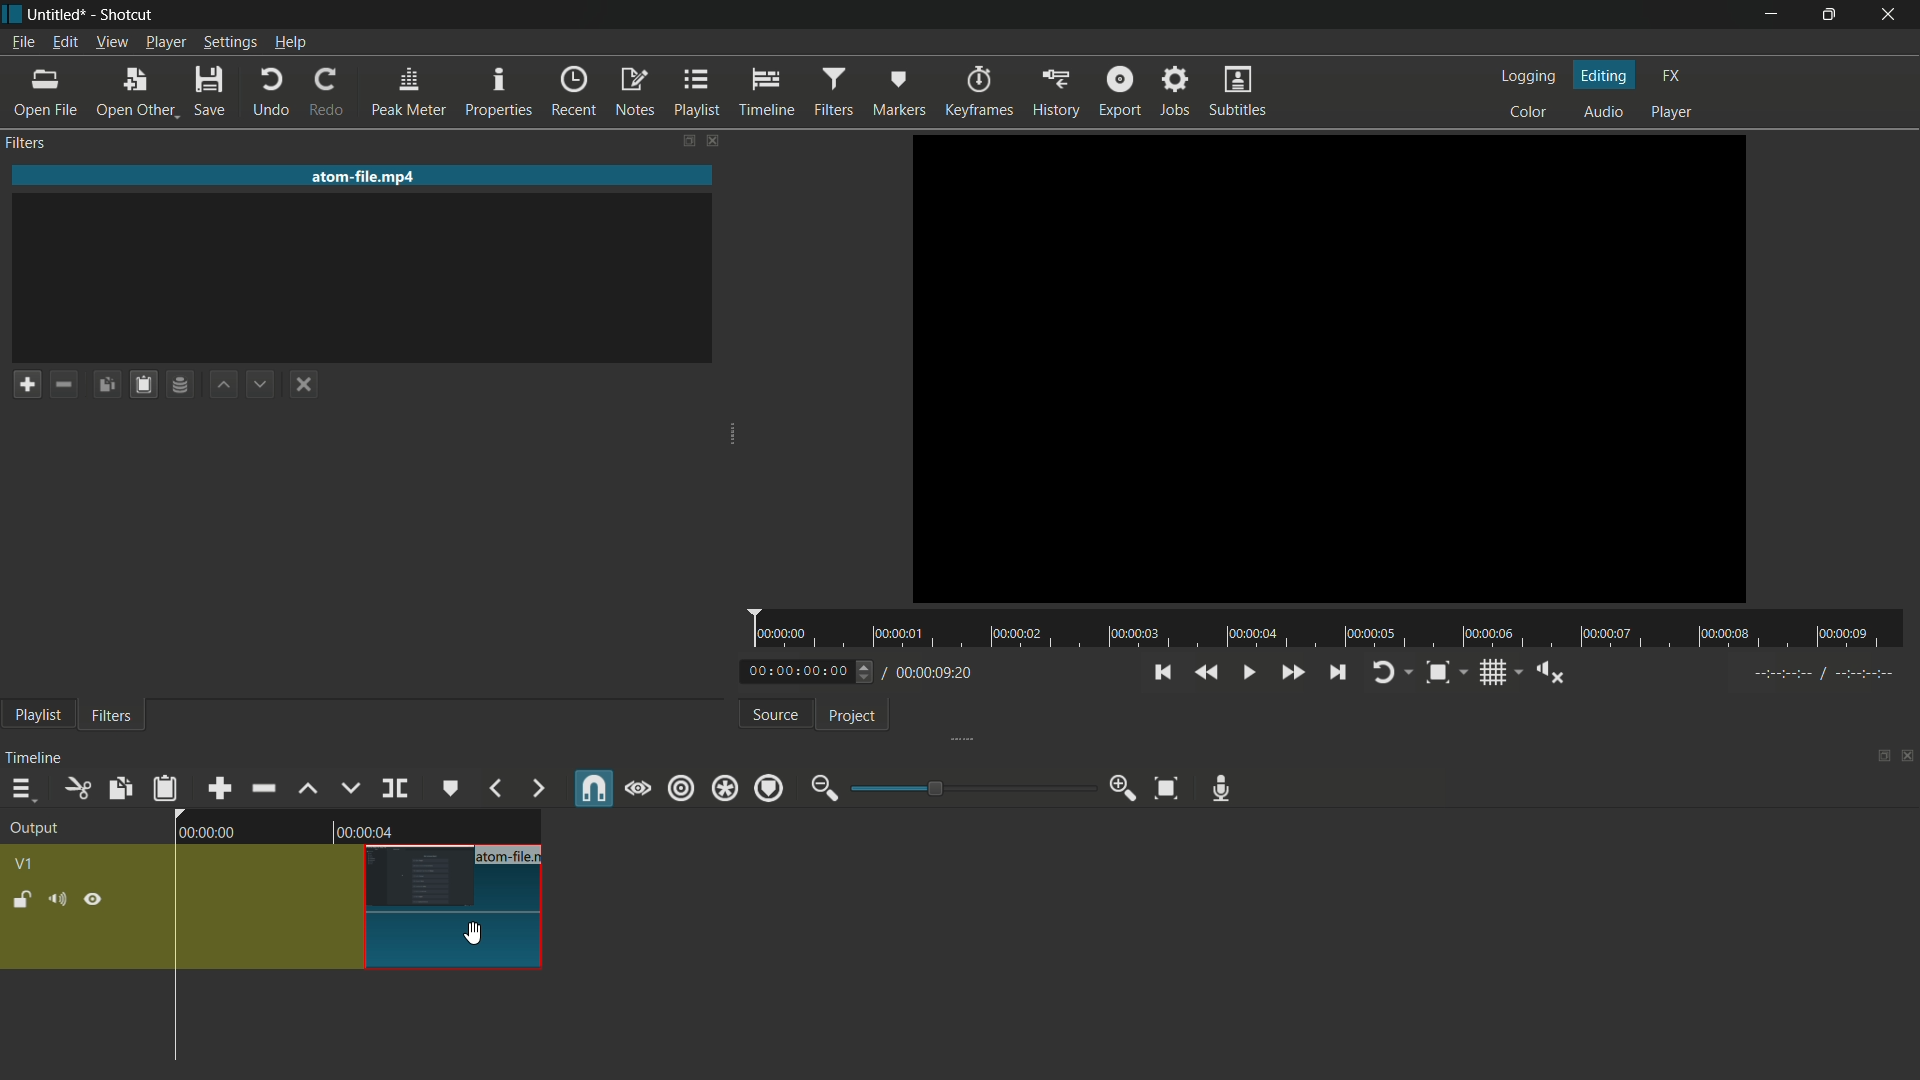 The height and width of the screenshot is (1080, 1920). What do you see at coordinates (1246, 671) in the screenshot?
I see `toggle play or pause` at bounding box center [1246, 671].